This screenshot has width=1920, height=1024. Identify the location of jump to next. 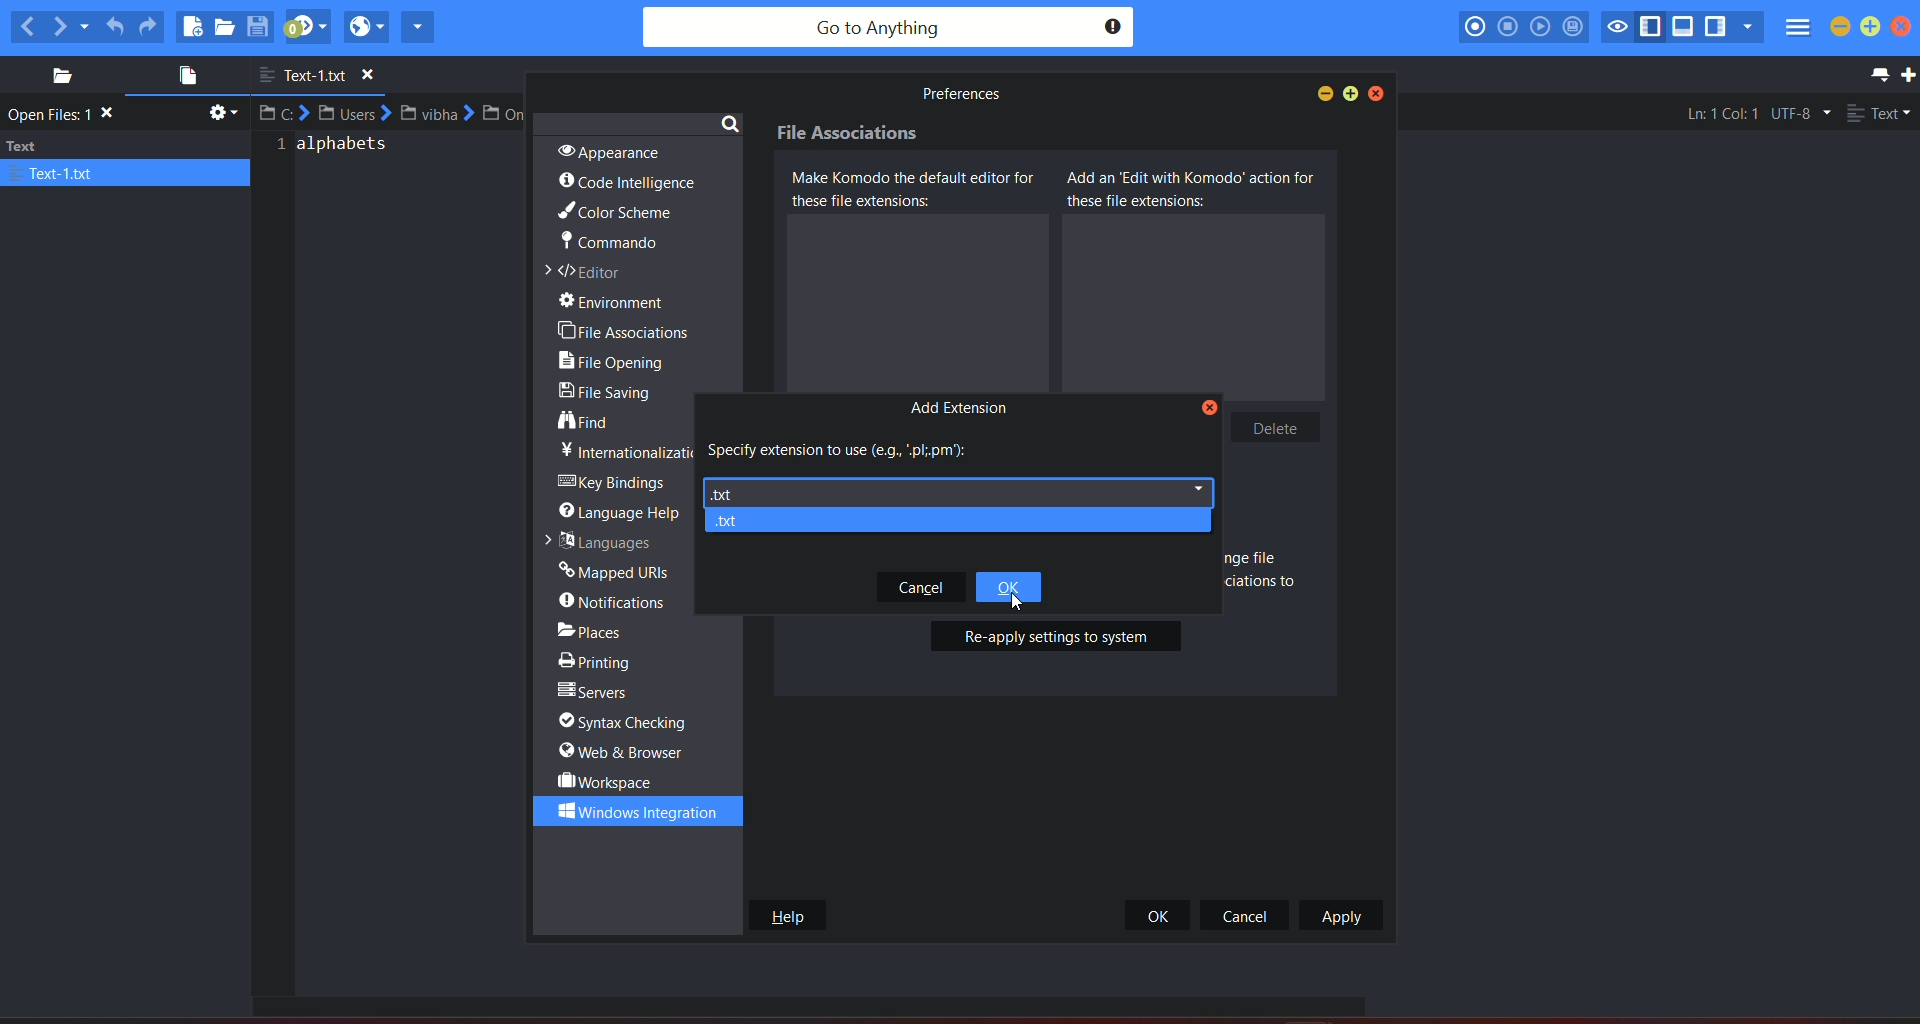
(307, 27).